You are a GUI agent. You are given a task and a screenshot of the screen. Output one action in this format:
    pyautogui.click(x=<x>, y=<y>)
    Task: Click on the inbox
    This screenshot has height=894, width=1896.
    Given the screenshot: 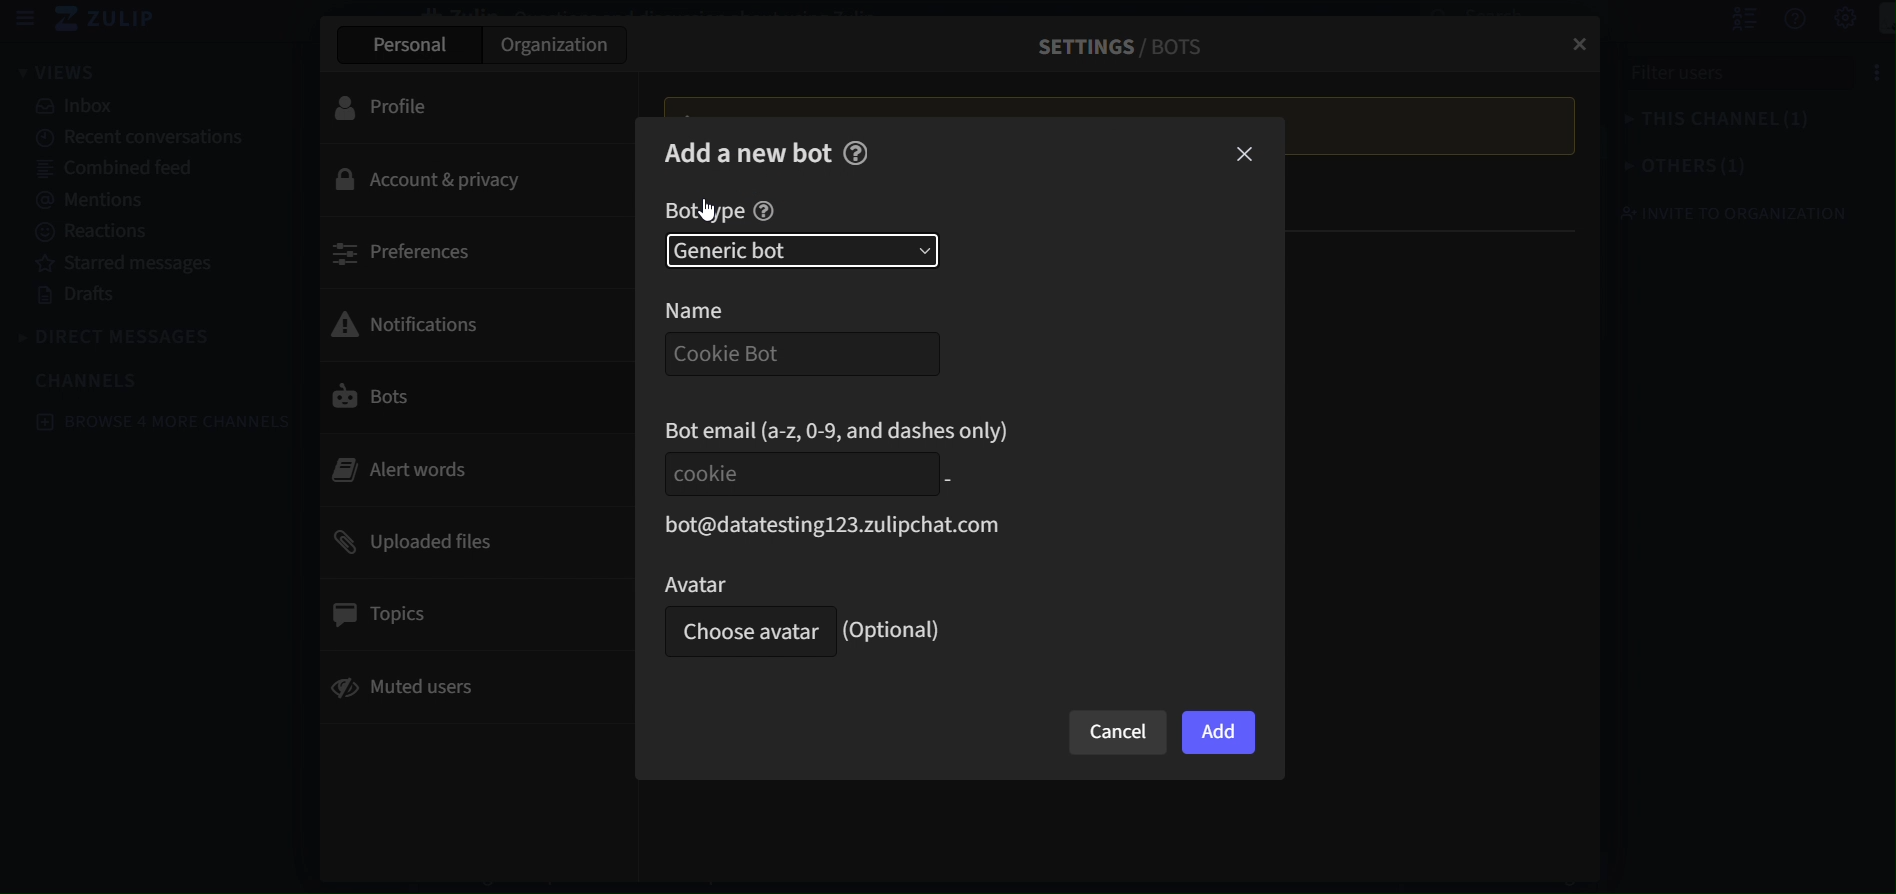 What is the action you would take?
    pyautogui.click(x=135, y=107)
    